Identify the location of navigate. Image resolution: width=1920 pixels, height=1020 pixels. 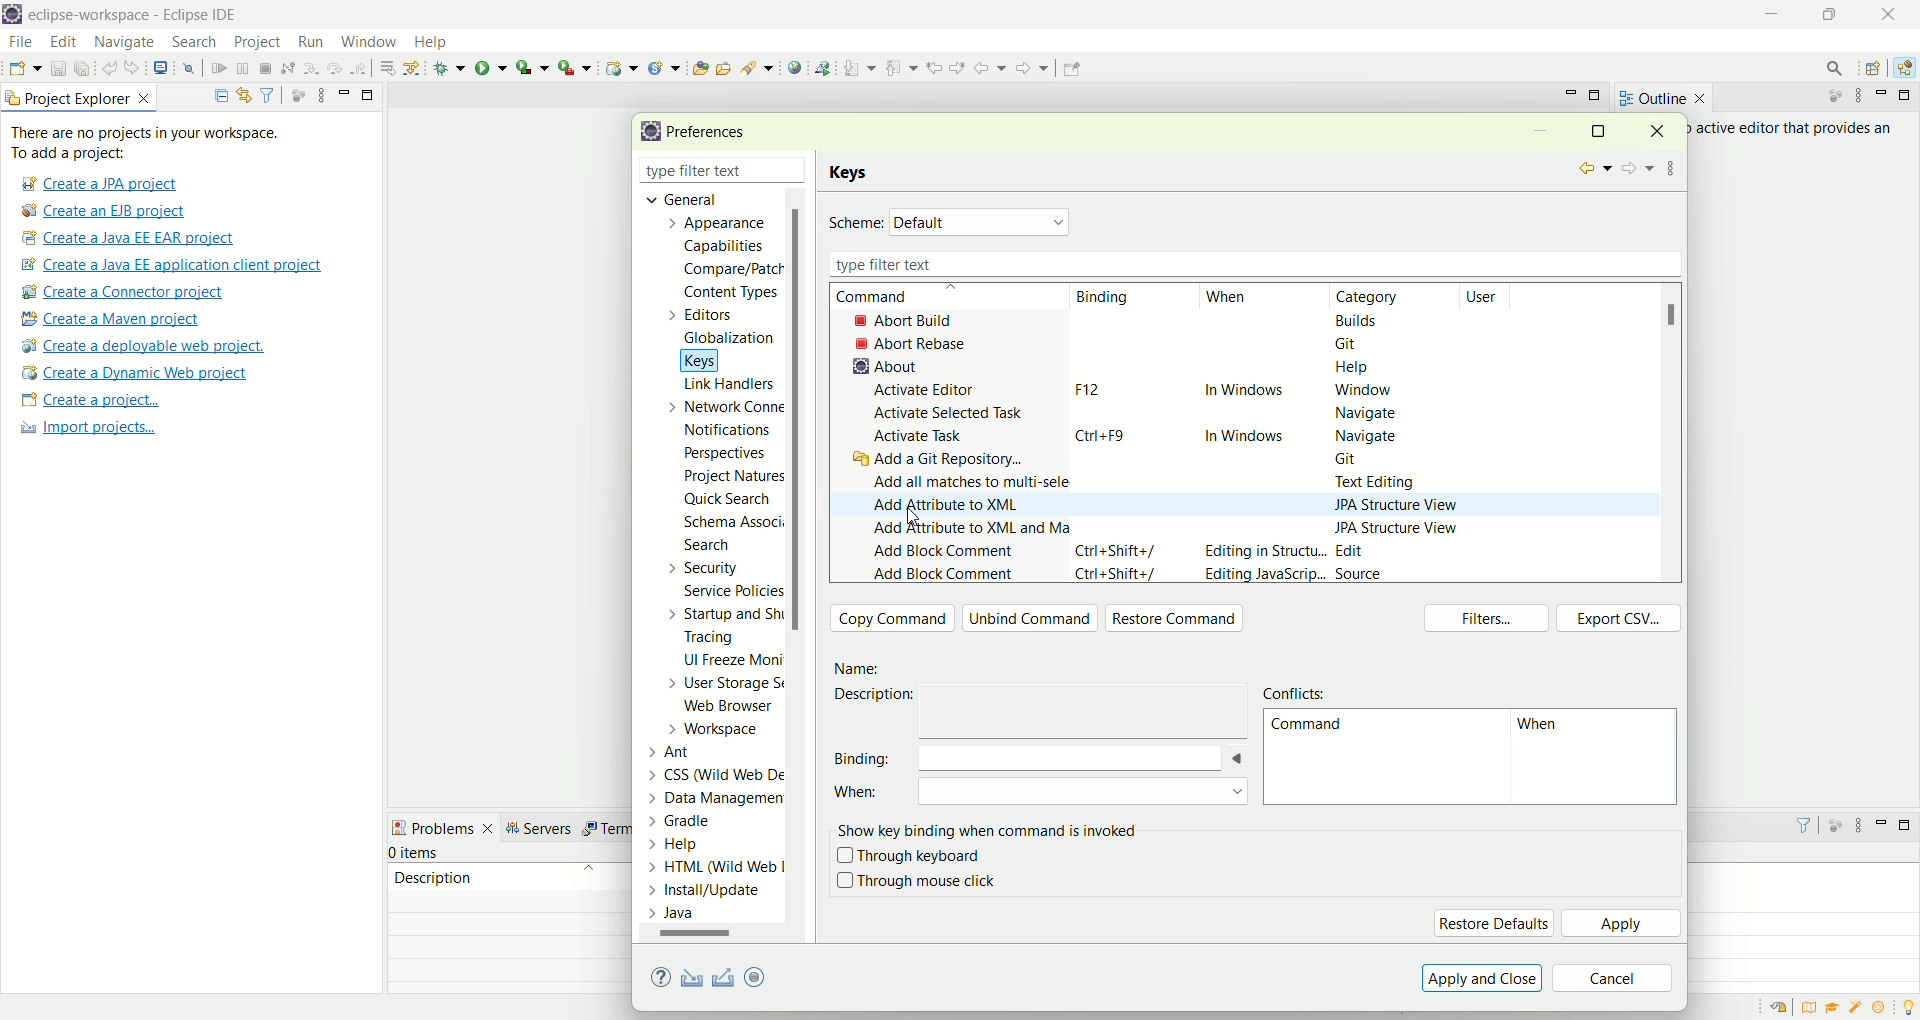
(1367, 435).